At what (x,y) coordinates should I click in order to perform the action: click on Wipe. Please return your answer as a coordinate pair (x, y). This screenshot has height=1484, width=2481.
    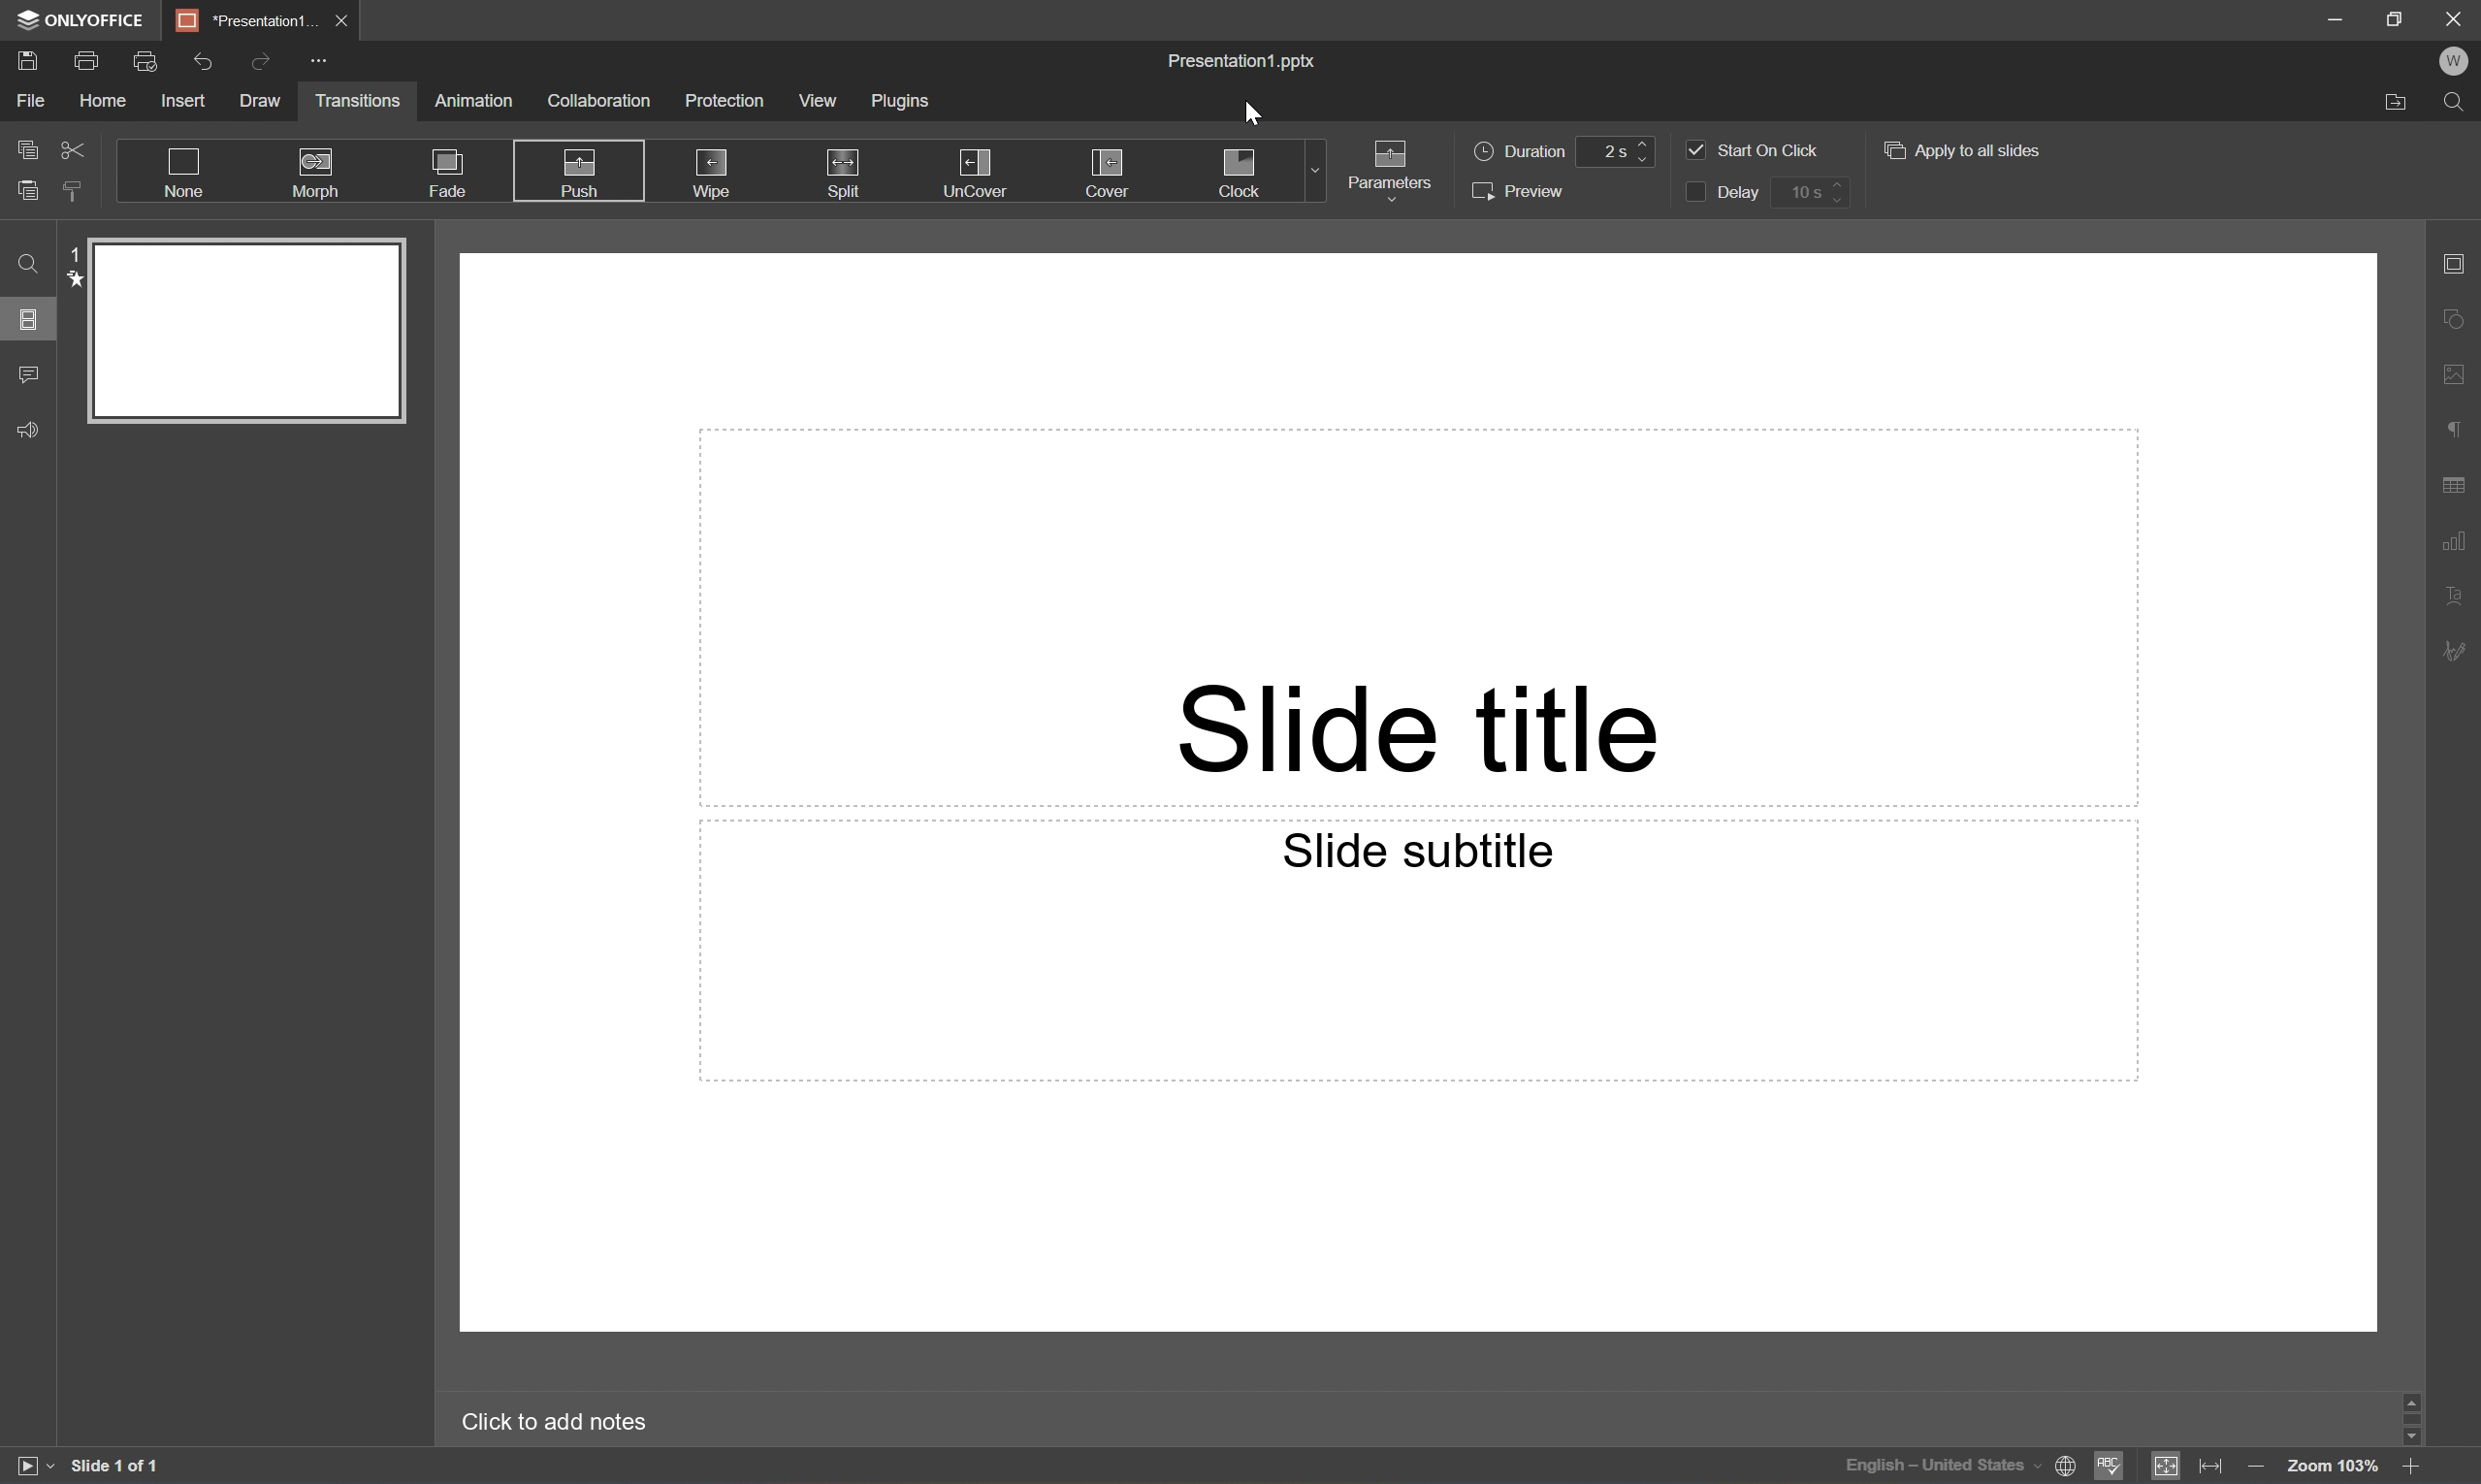
    Looking at the image, I should click on (710, 175).